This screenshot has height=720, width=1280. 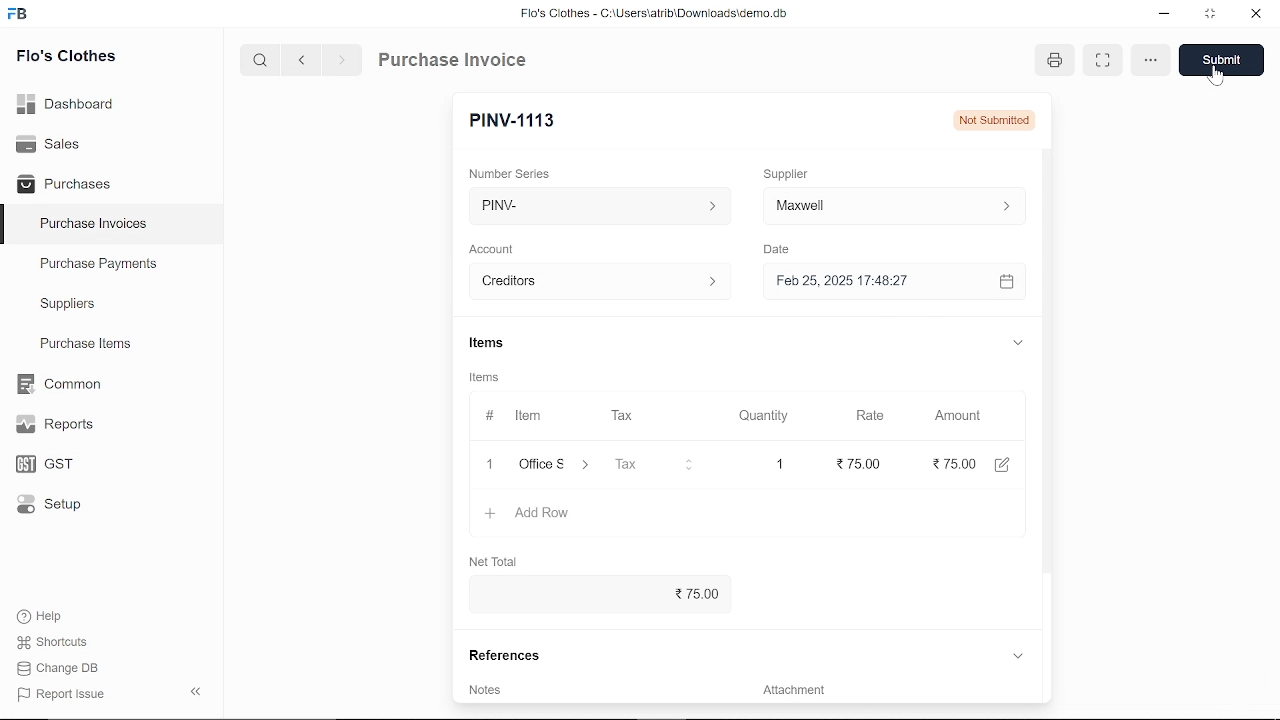 What do you see at coordinates (22, 15) in the screenshot?
I see `frappe books logo` at bounding box center [22, 15].